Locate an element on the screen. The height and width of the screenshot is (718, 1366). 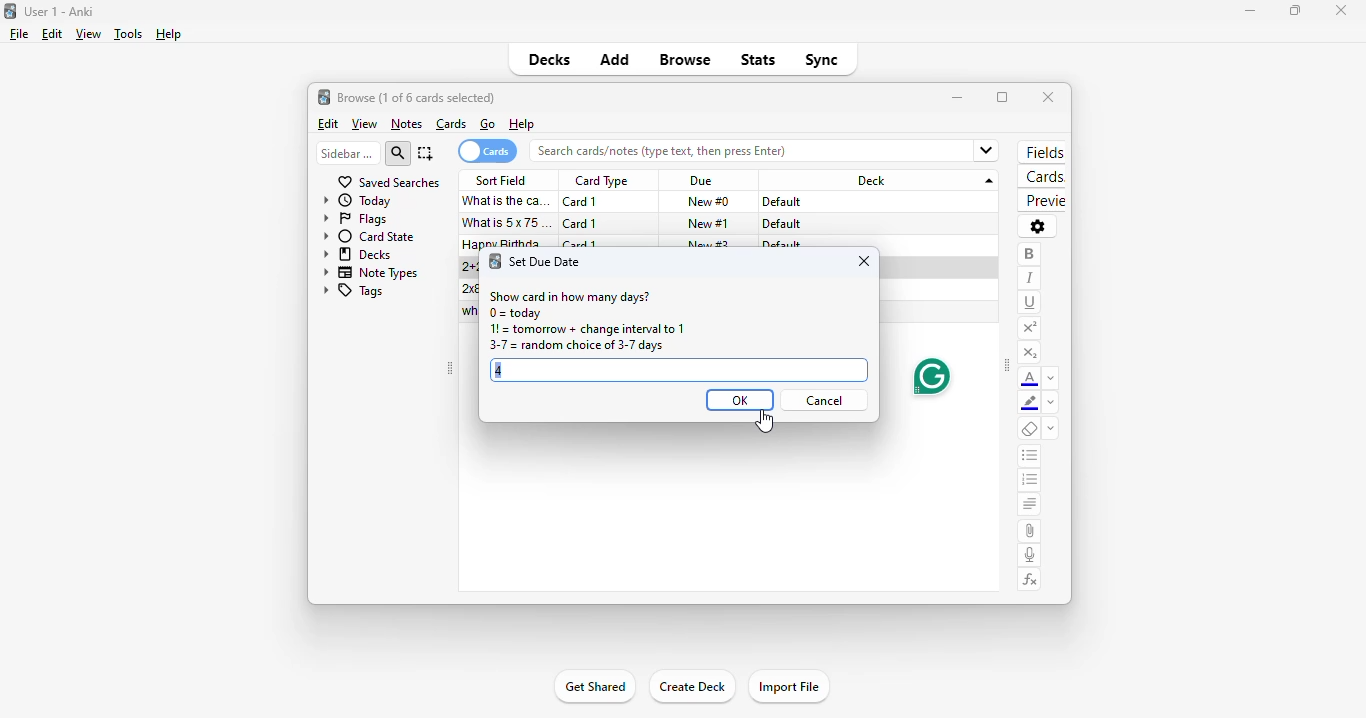
show card in how many days? is located at coordinates (569, 296).